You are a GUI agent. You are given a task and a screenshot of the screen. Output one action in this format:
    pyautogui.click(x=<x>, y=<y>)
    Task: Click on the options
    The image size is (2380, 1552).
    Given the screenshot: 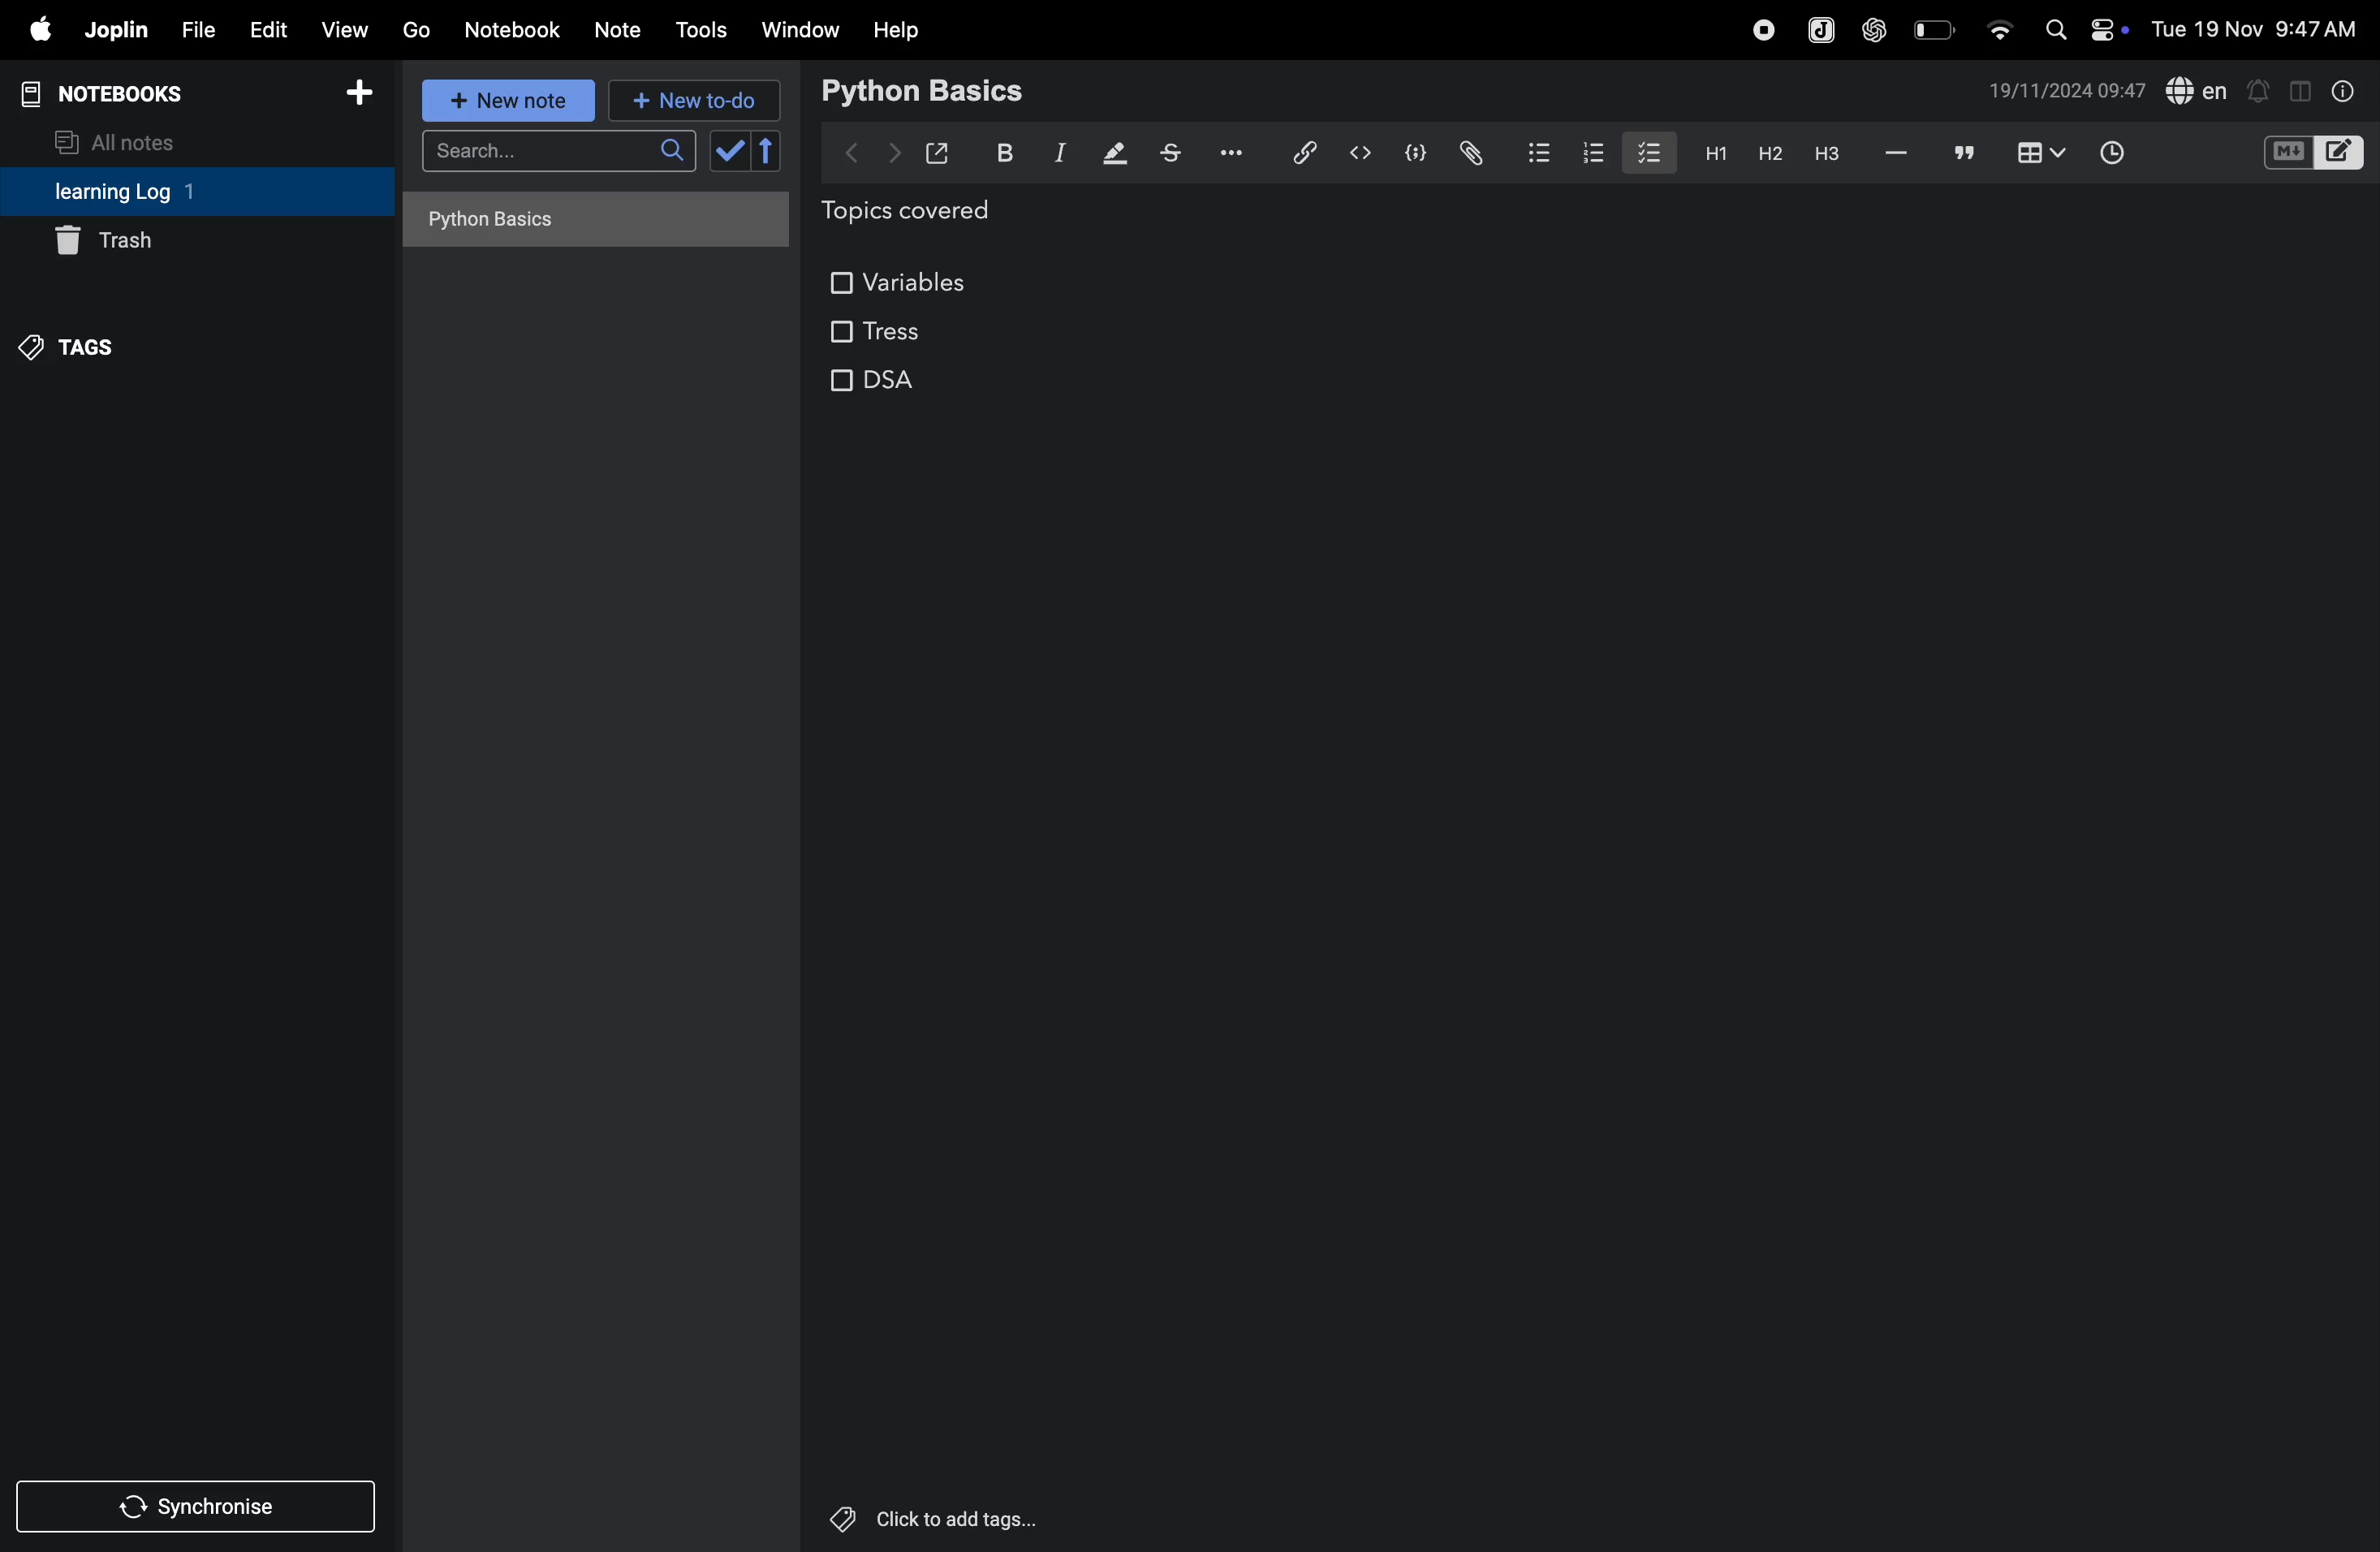 What is the action you would take?
    pyautogui.click(x=1226, y=151)
    